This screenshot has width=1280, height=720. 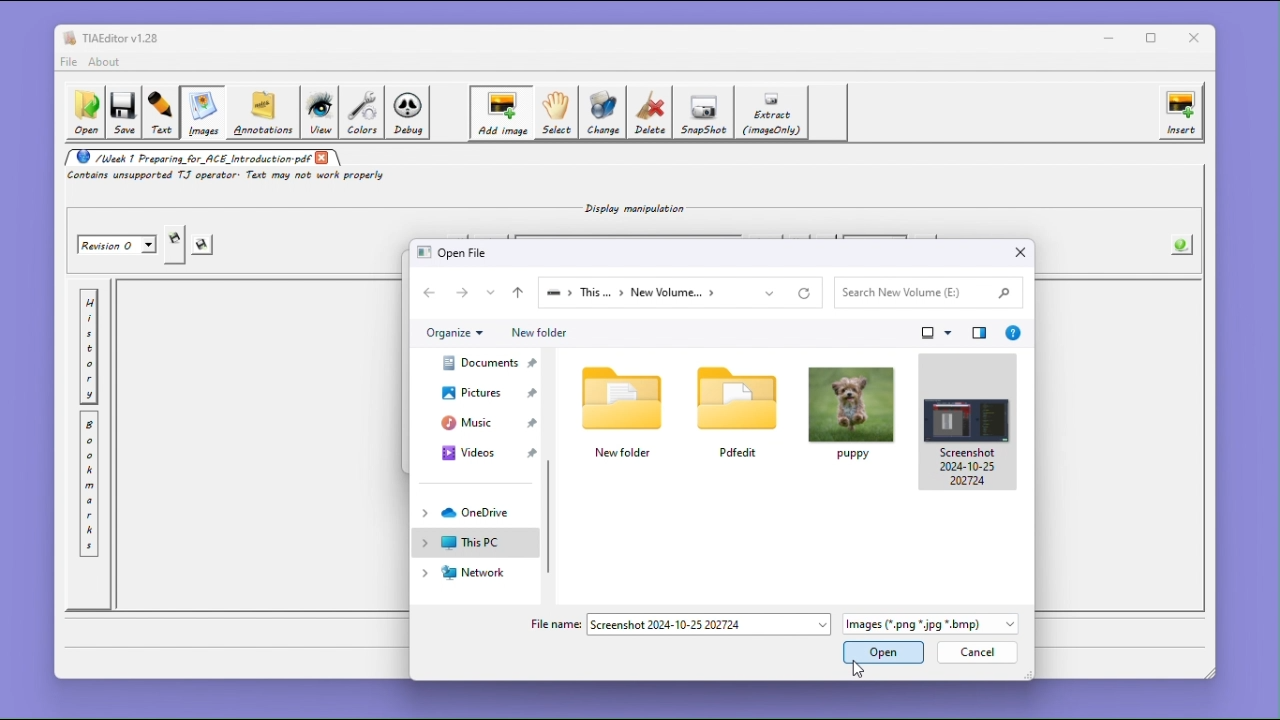 What do you see at coordinates (323, 157) in the screenshot?
I see `close` at bounding box center [323, 157].